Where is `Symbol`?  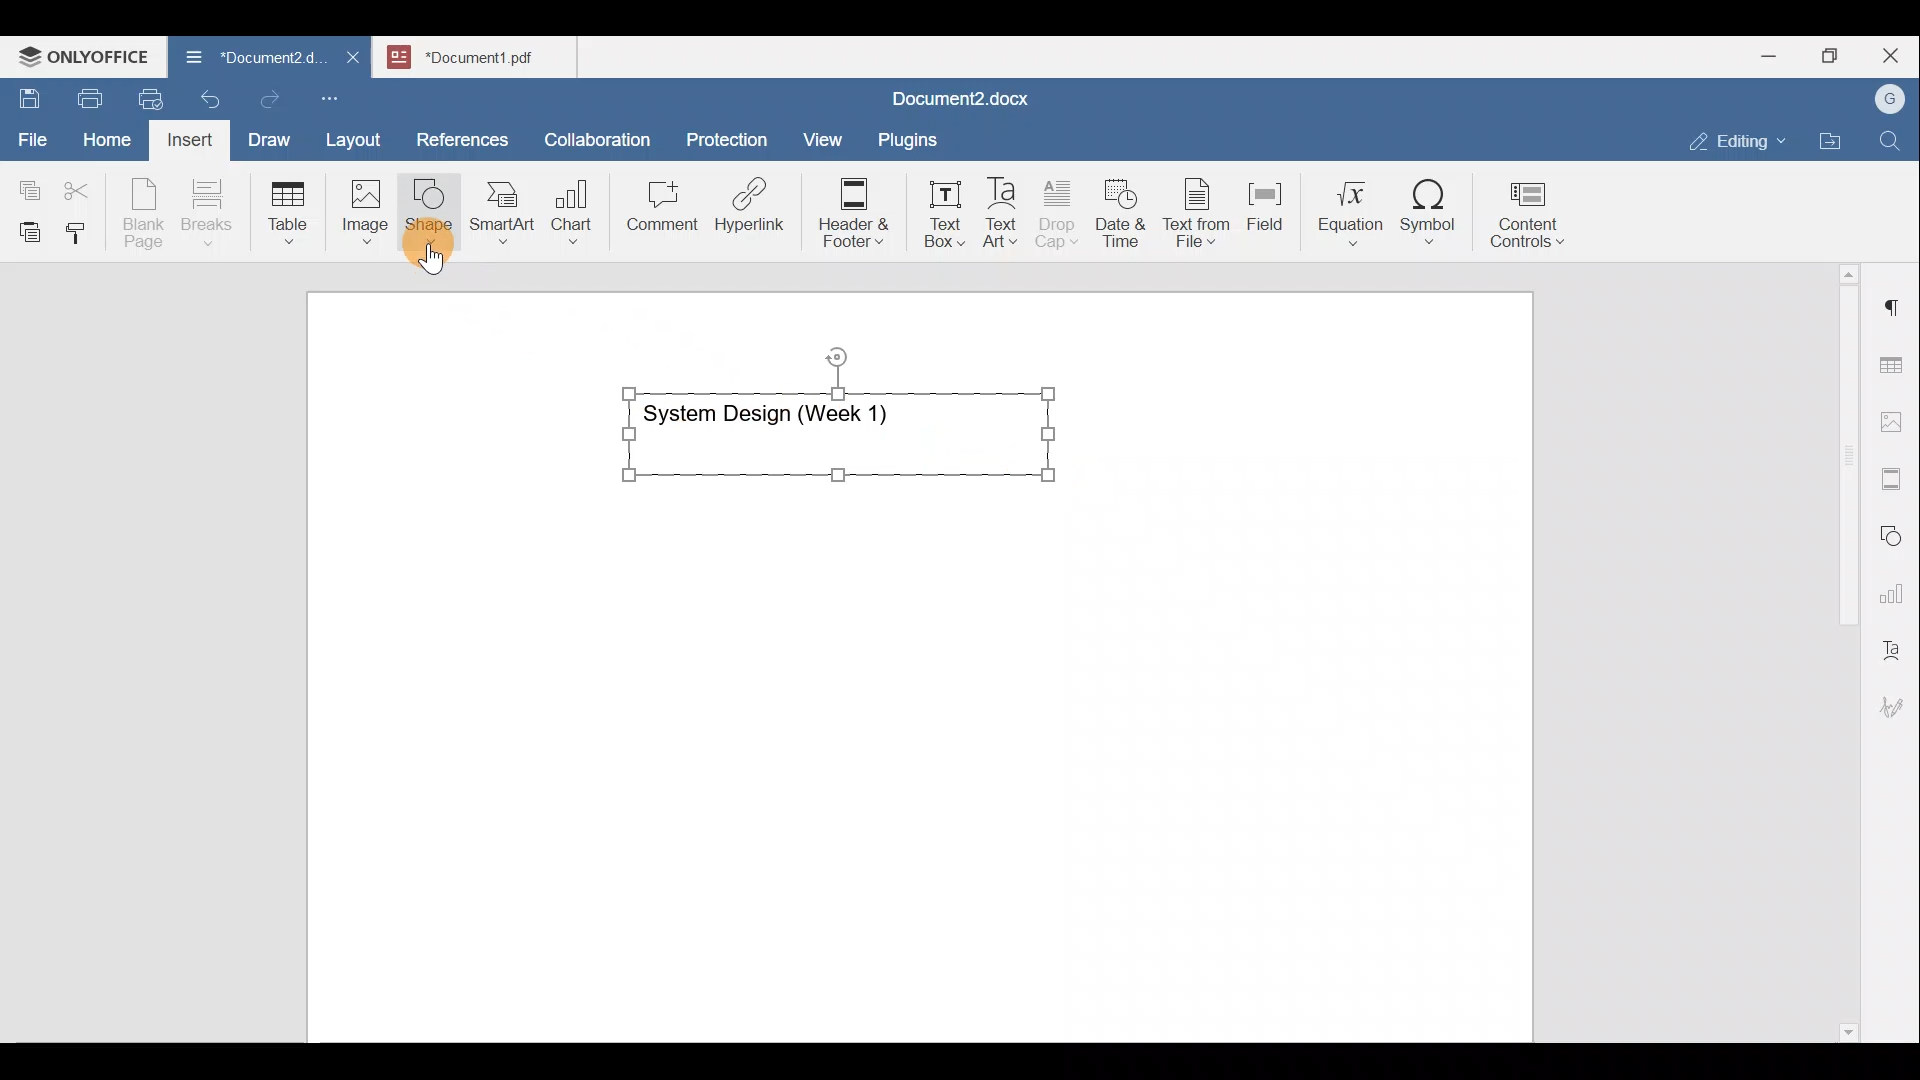 Symbol is located at coordinates (1429, 218).